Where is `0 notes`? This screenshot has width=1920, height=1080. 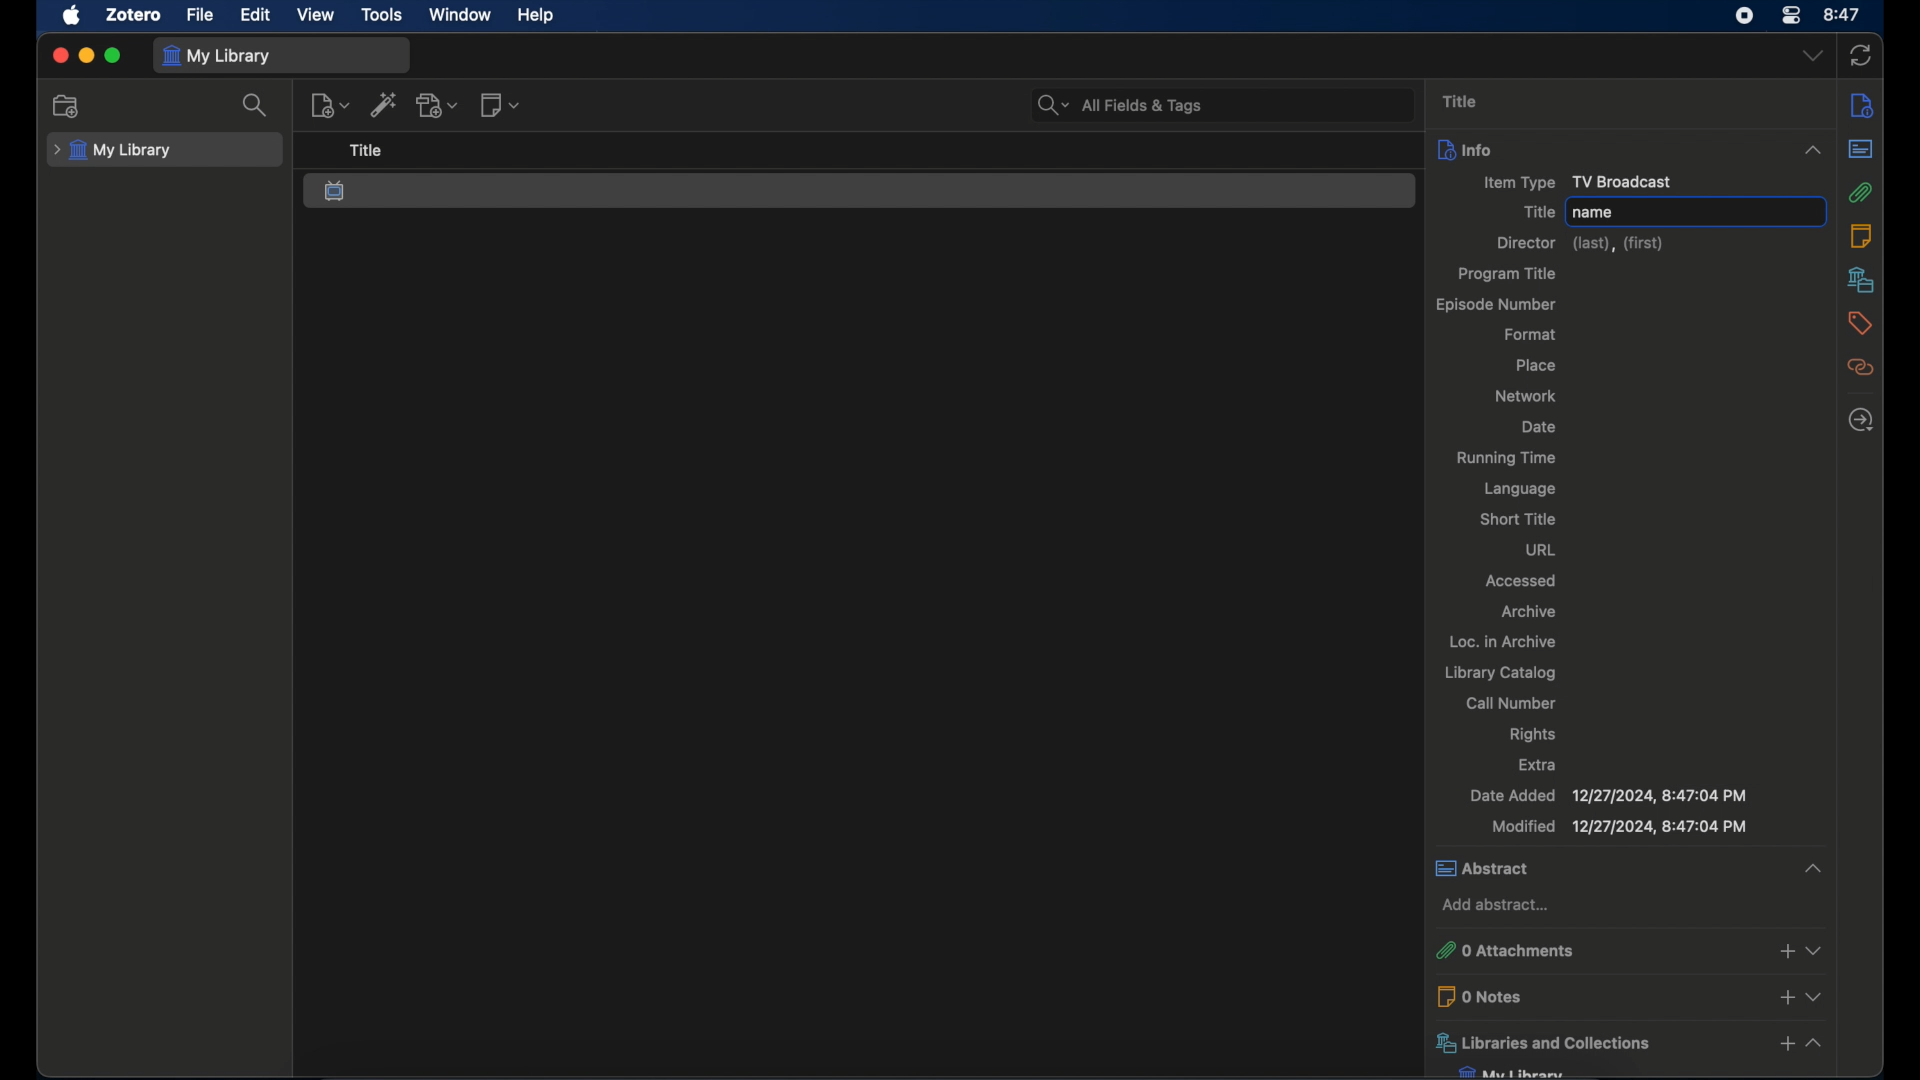
0 notes is located at coordinates (1596, 996).